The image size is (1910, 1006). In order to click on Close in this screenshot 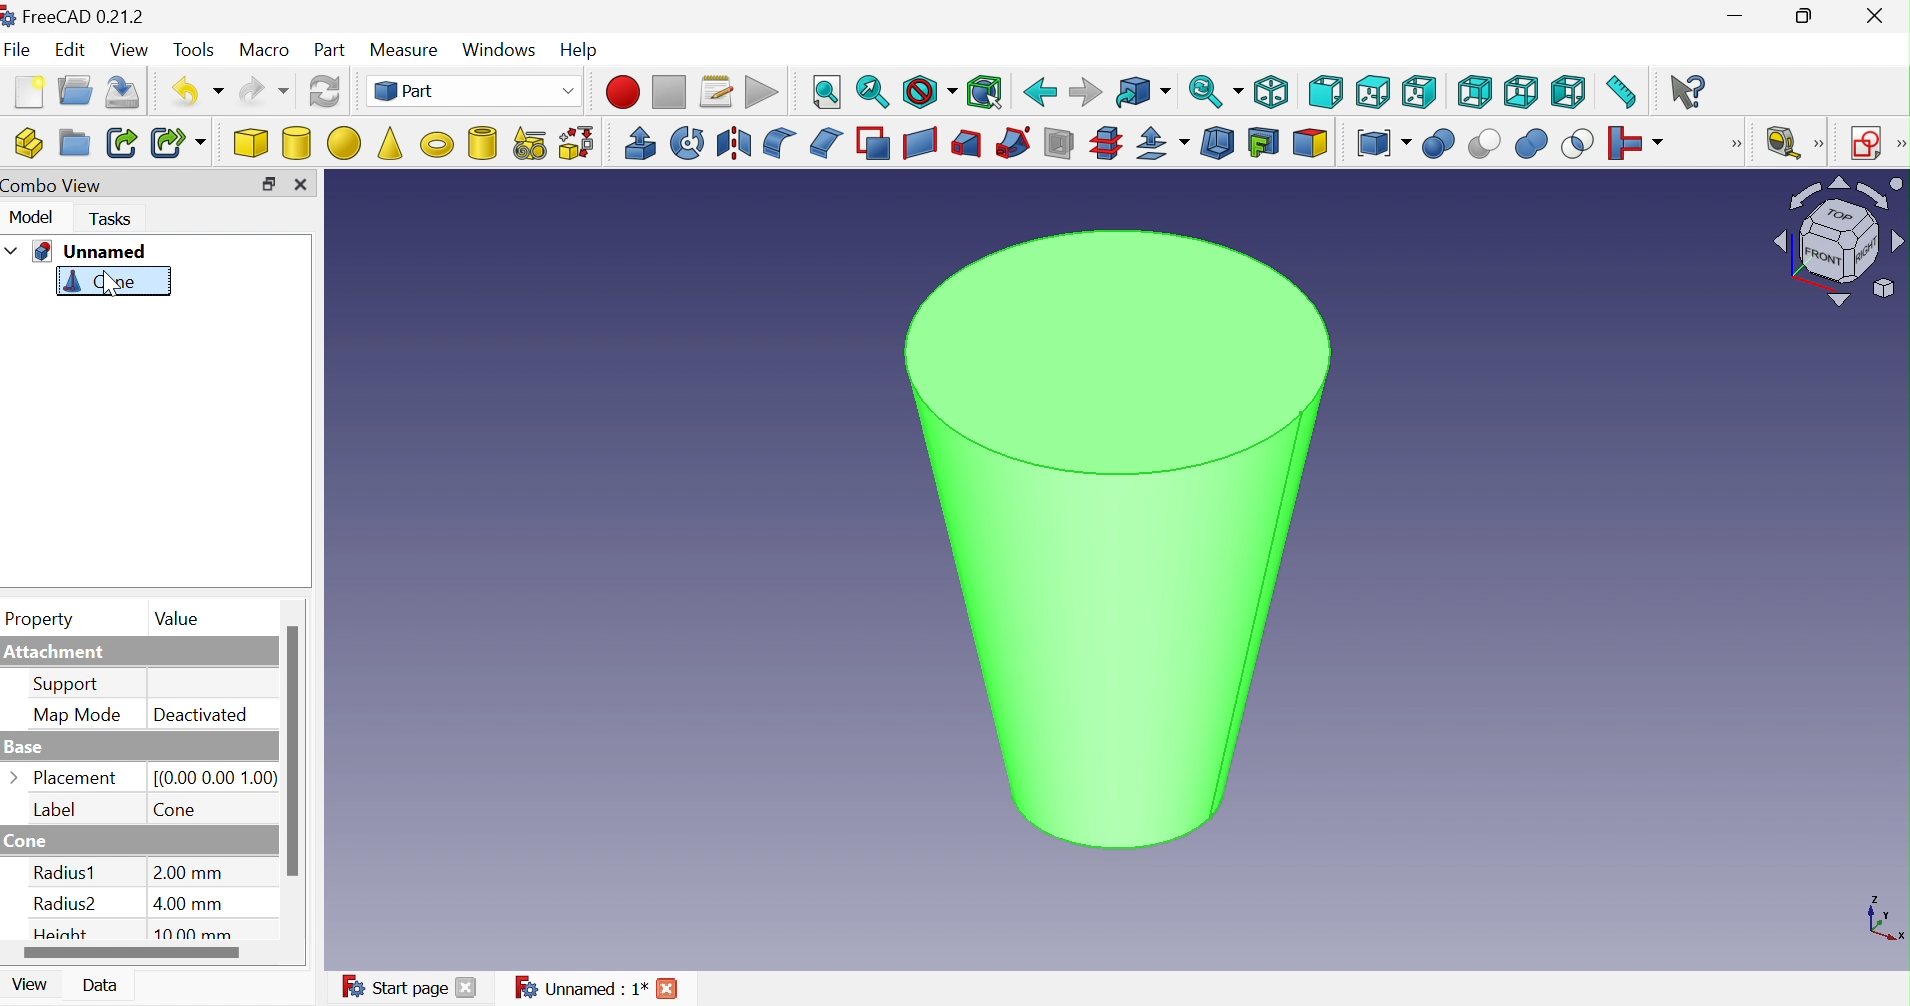, I will do `click(1877, 14)`.